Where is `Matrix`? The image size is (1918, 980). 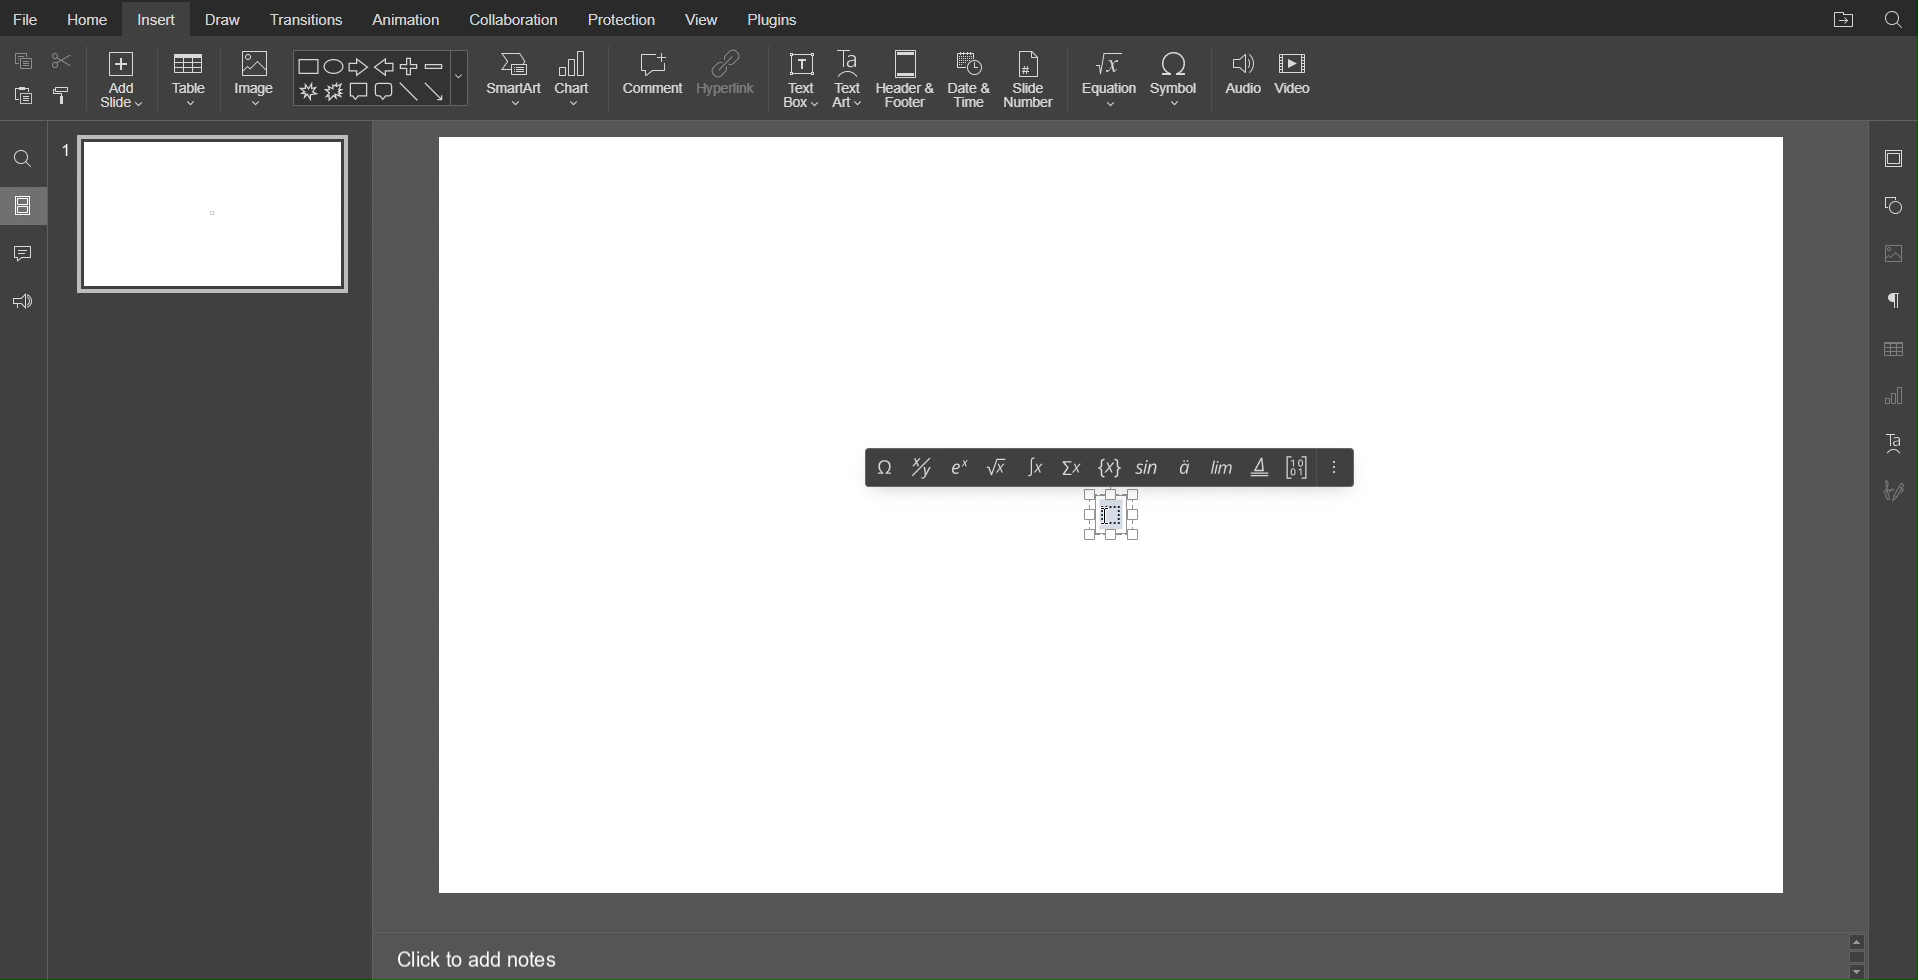 Matrix is located at coordinates (1297, 469).